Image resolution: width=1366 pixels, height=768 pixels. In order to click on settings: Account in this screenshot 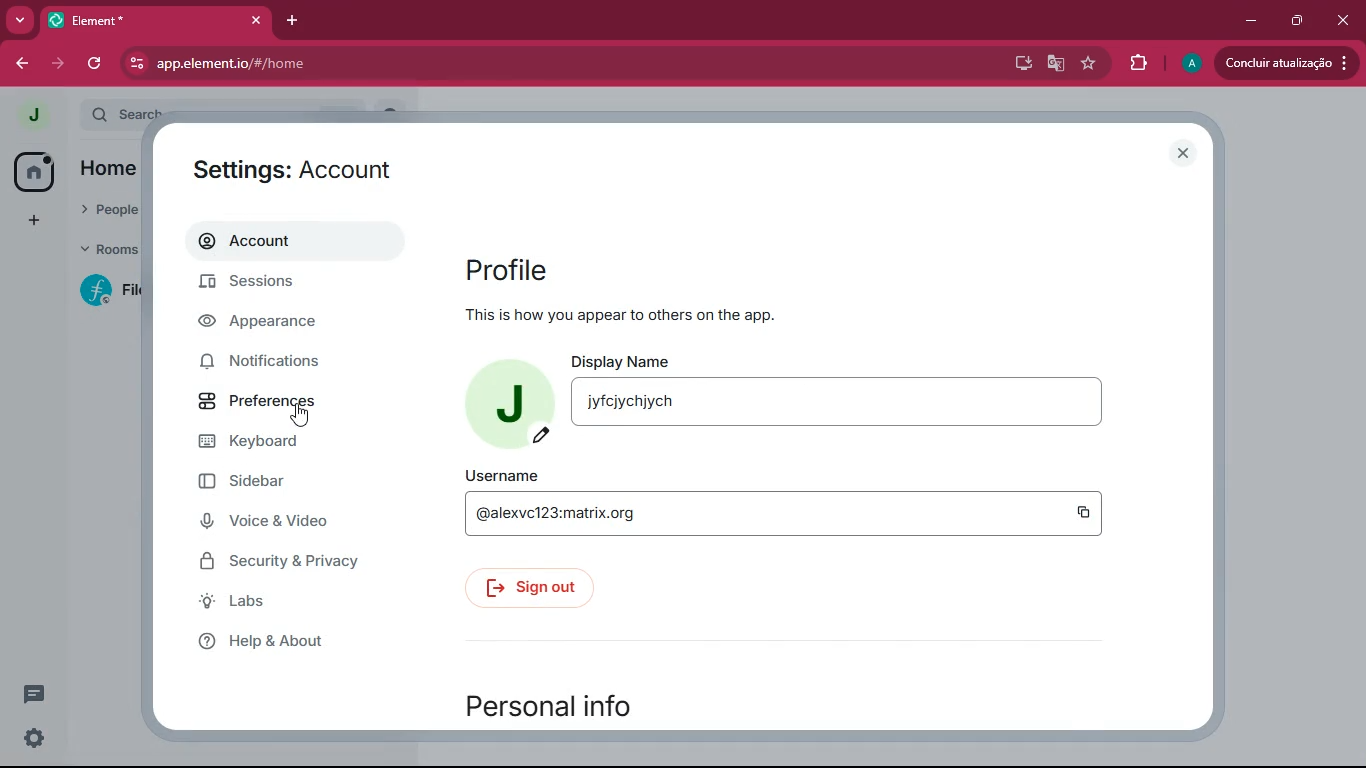, I will do `click(303, 166)`.